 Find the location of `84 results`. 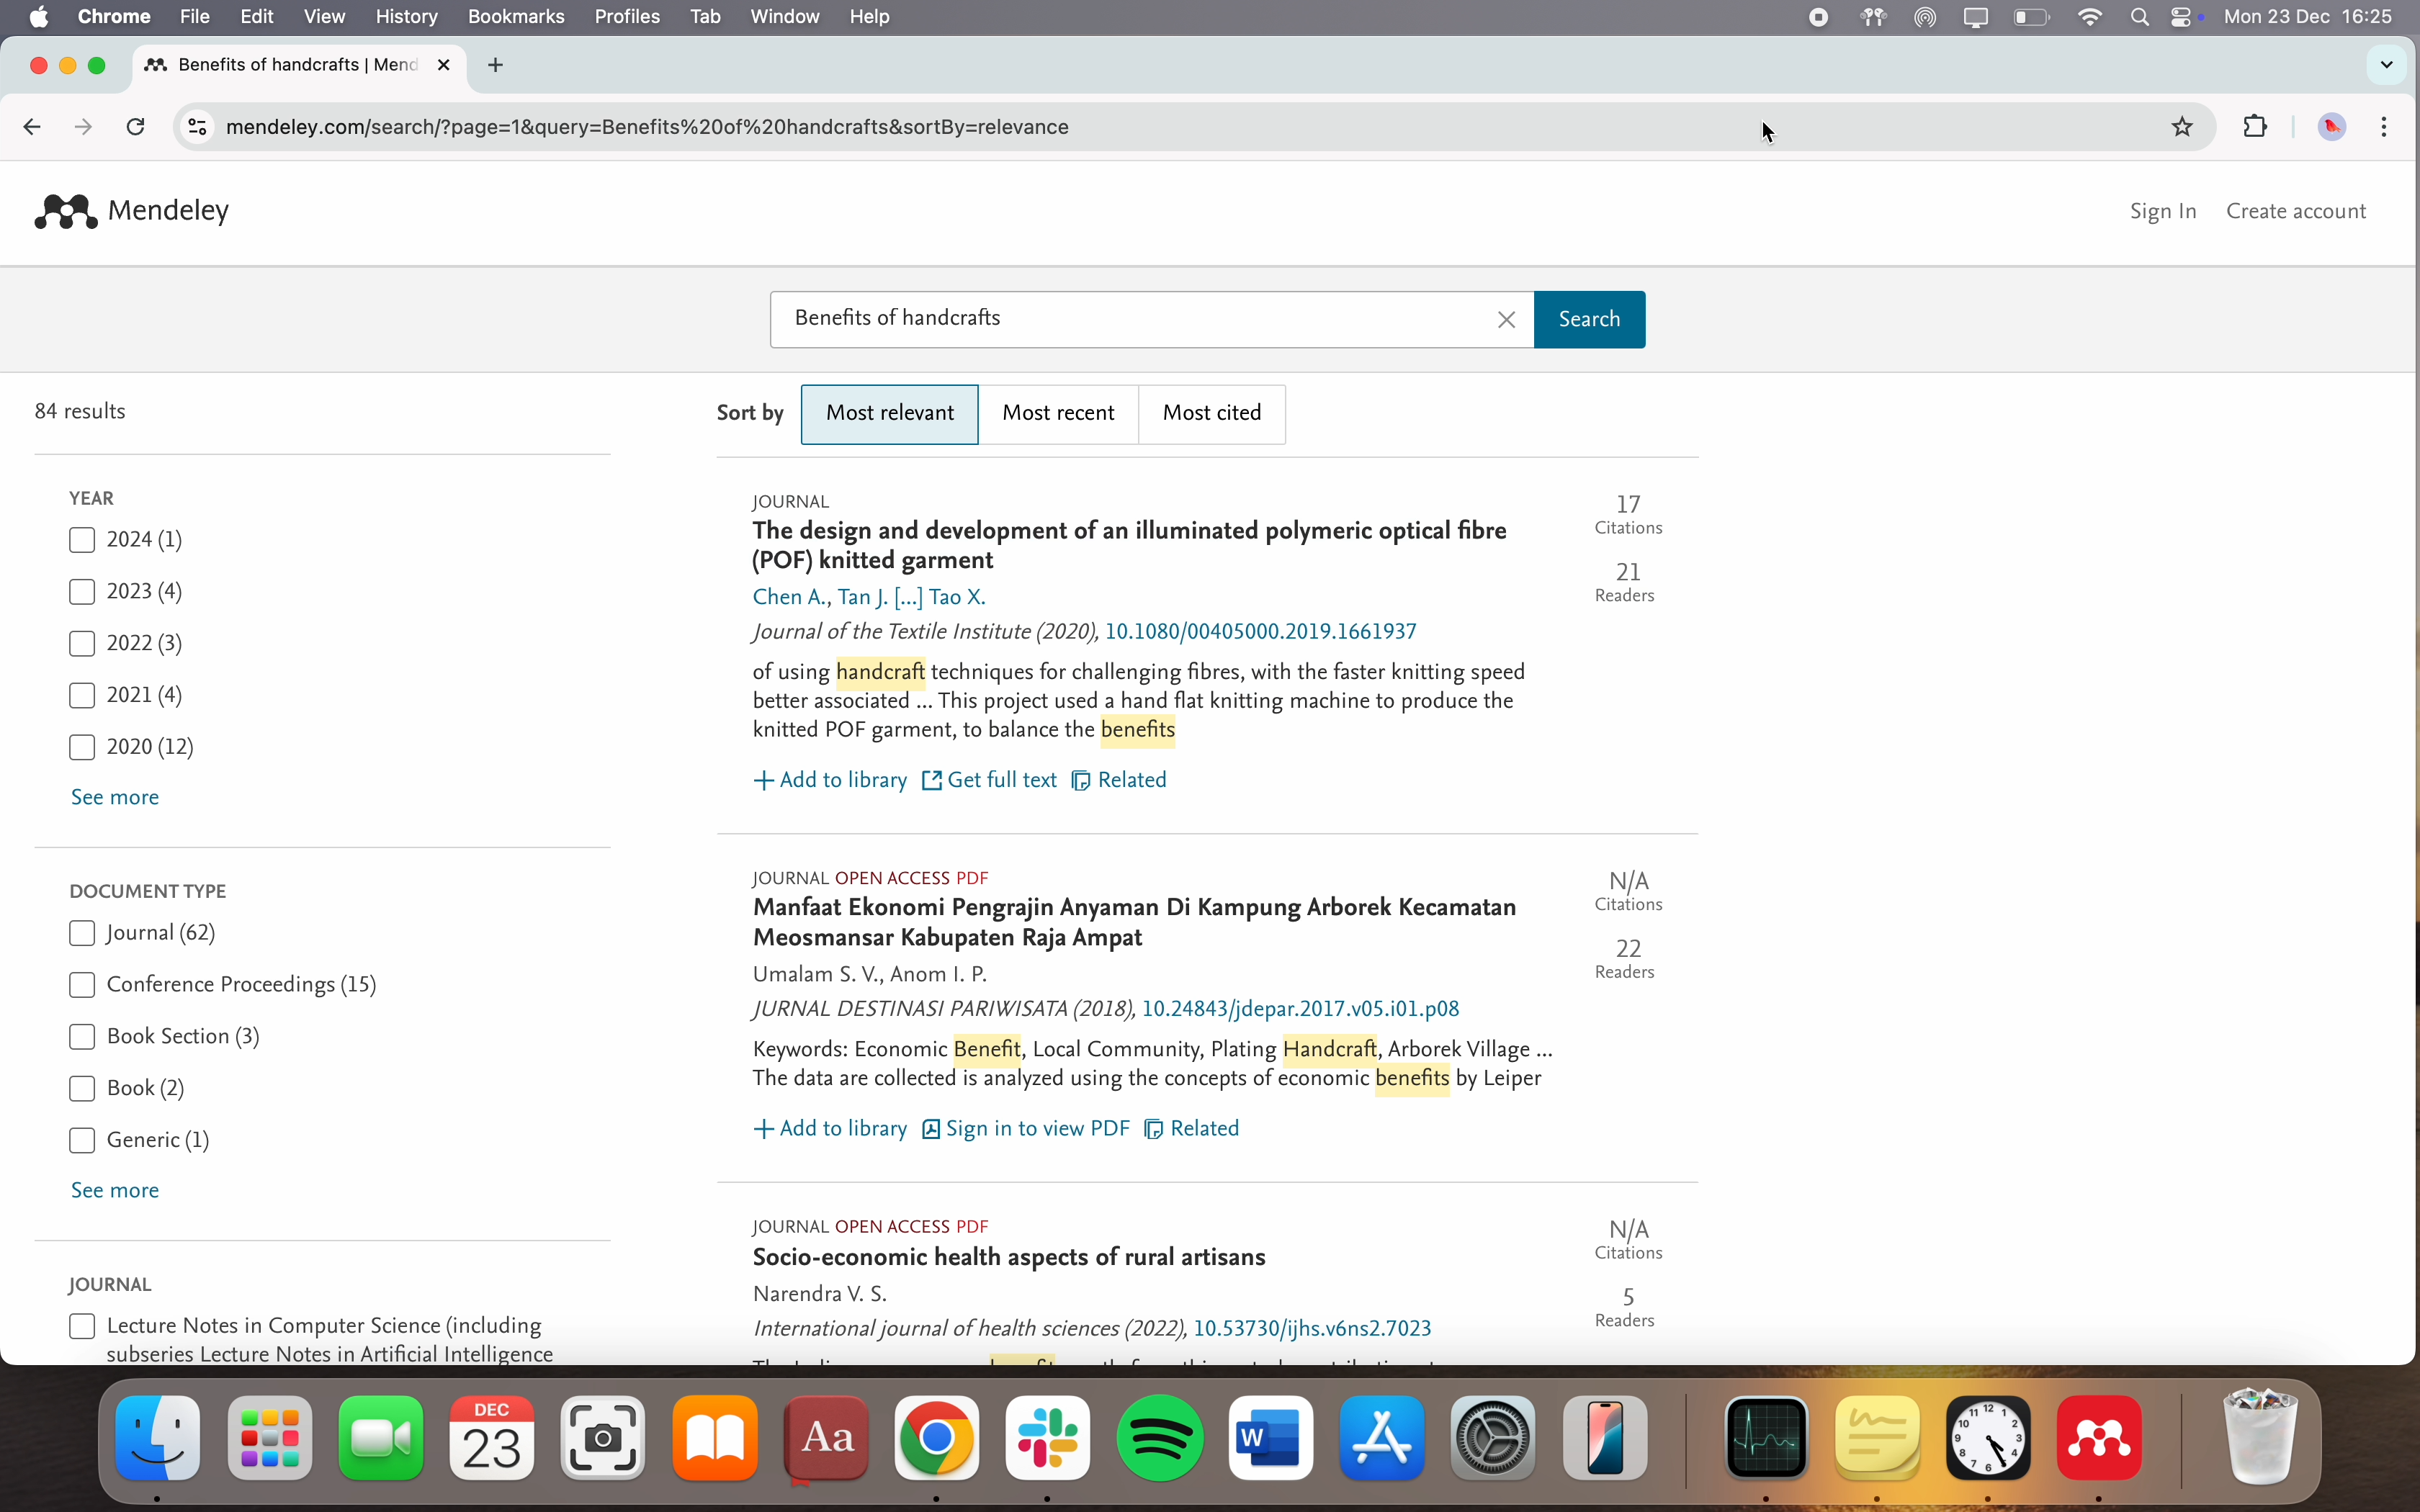

84 results is located at coordinates (85, 414).